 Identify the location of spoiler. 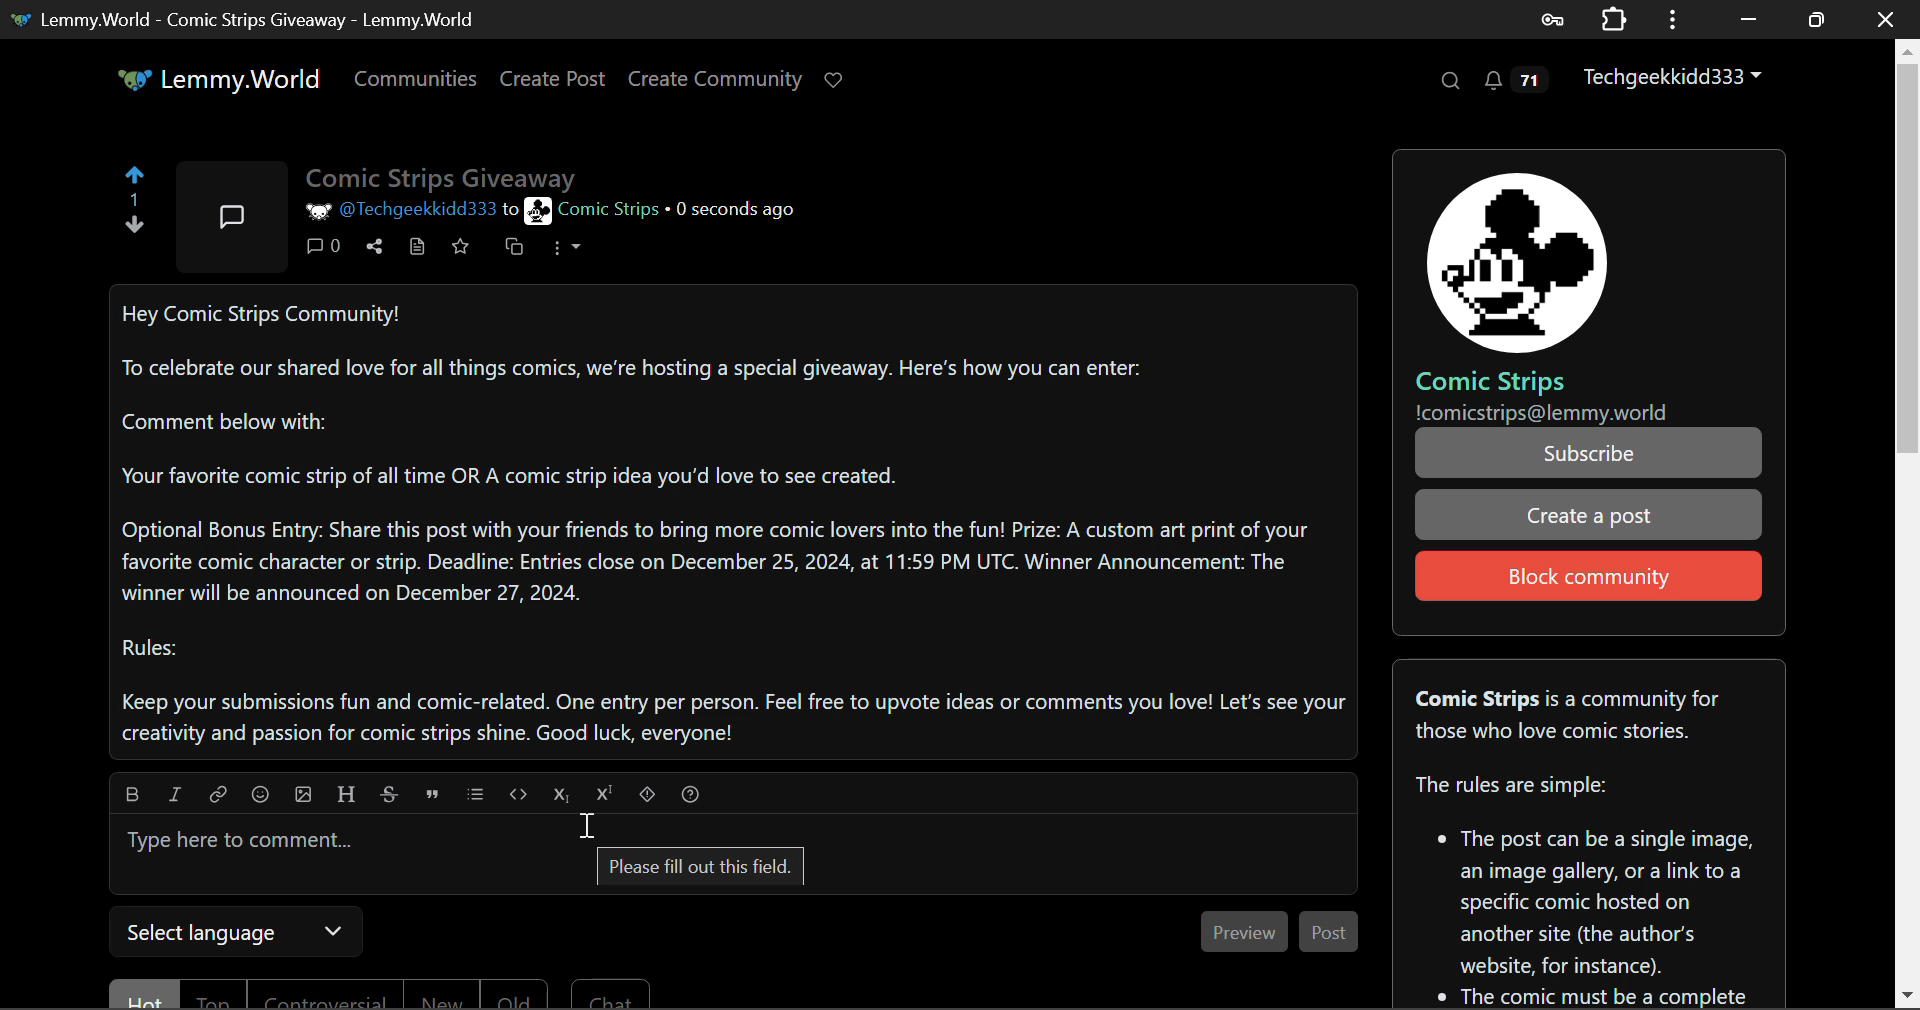
(649, 790).